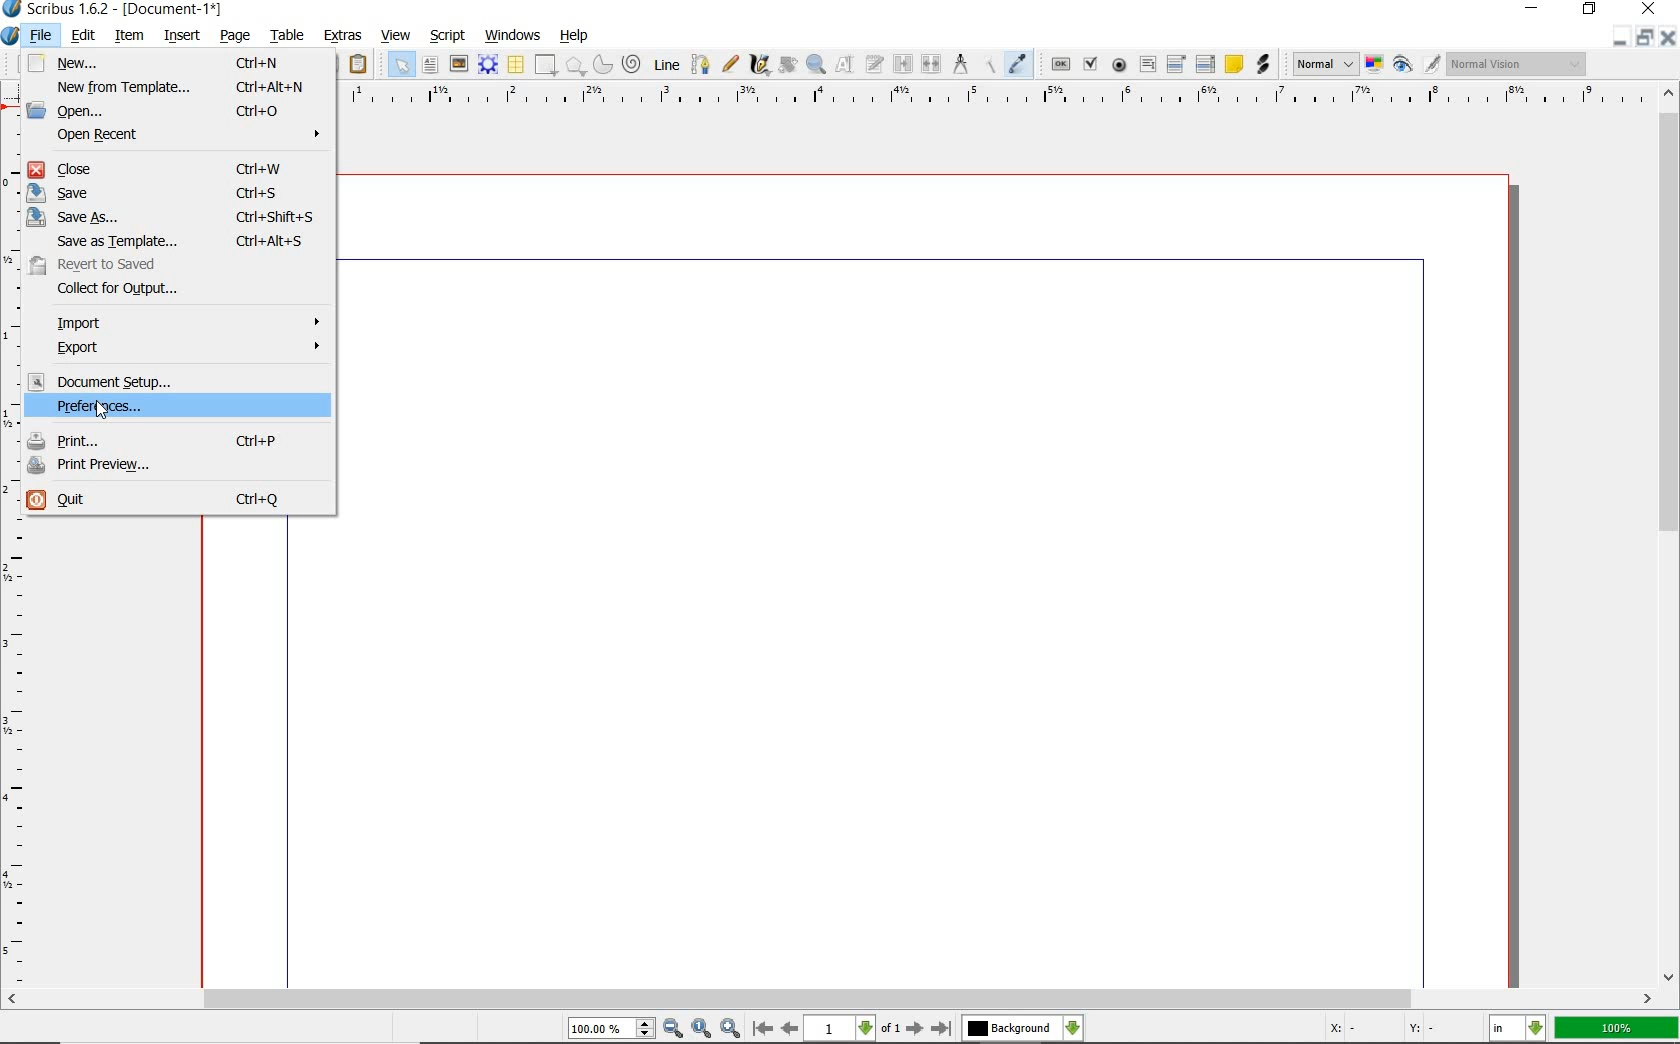  I want to click on insert, so click(181, 36).